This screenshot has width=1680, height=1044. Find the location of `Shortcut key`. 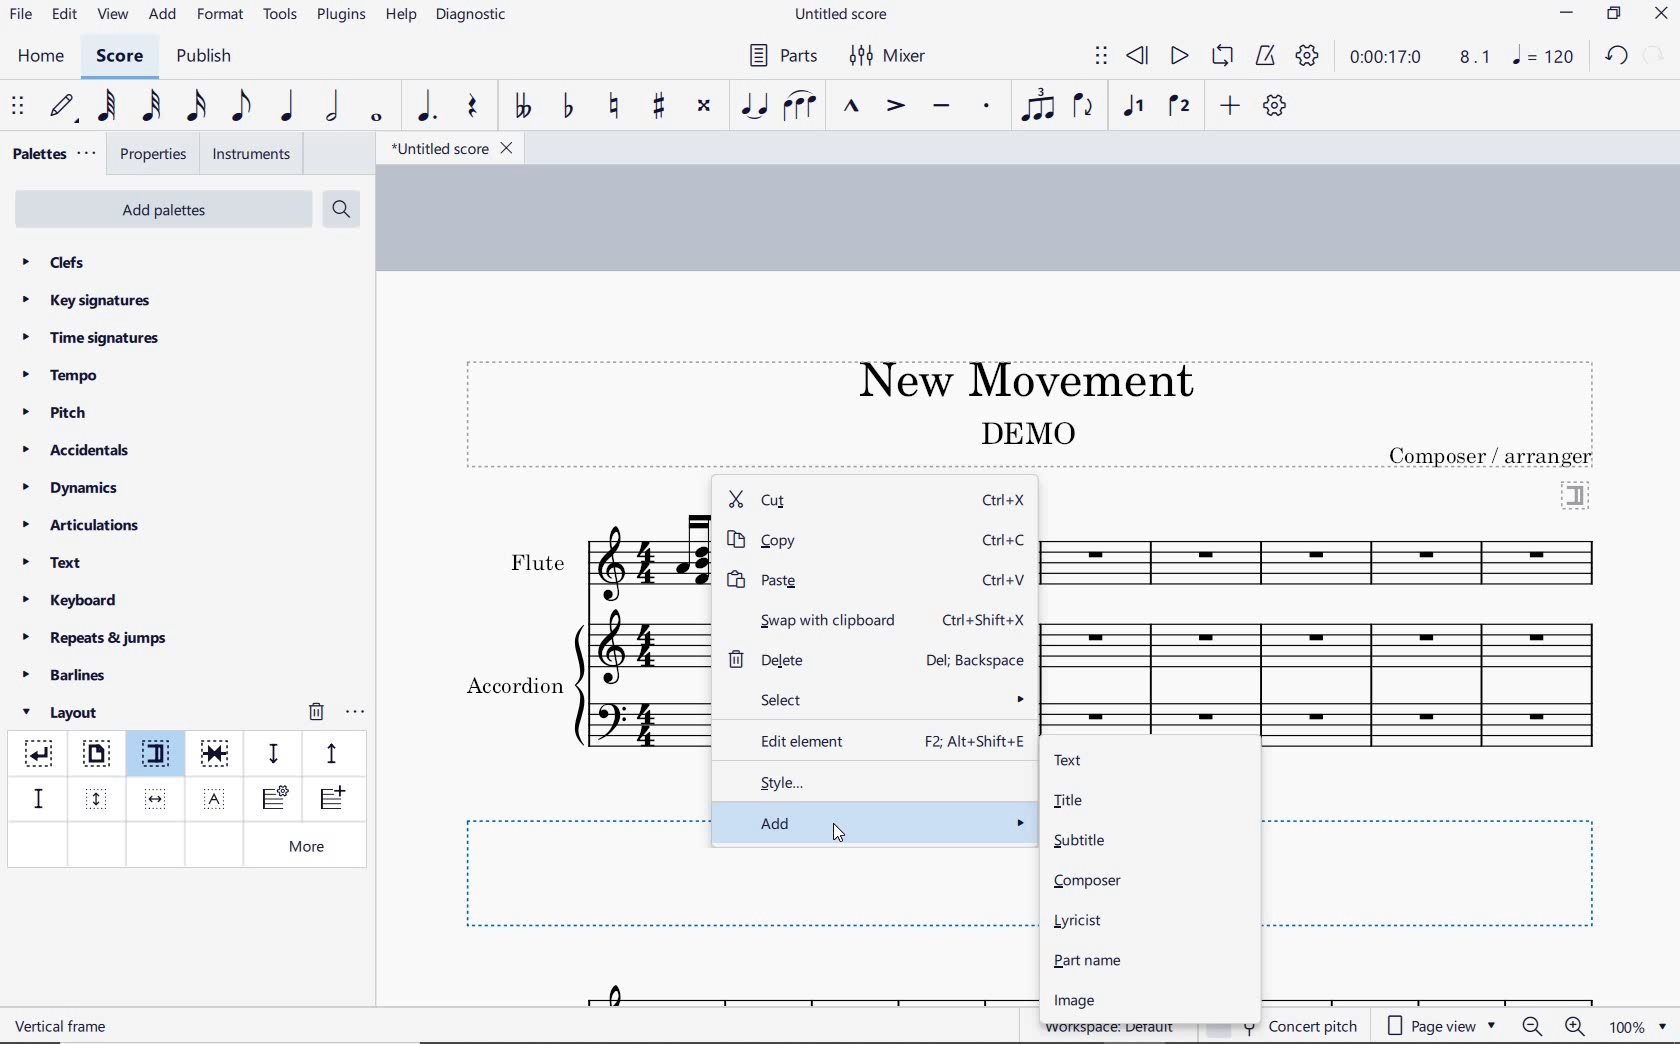

Shortcut key is located at coordinates (975, 742).